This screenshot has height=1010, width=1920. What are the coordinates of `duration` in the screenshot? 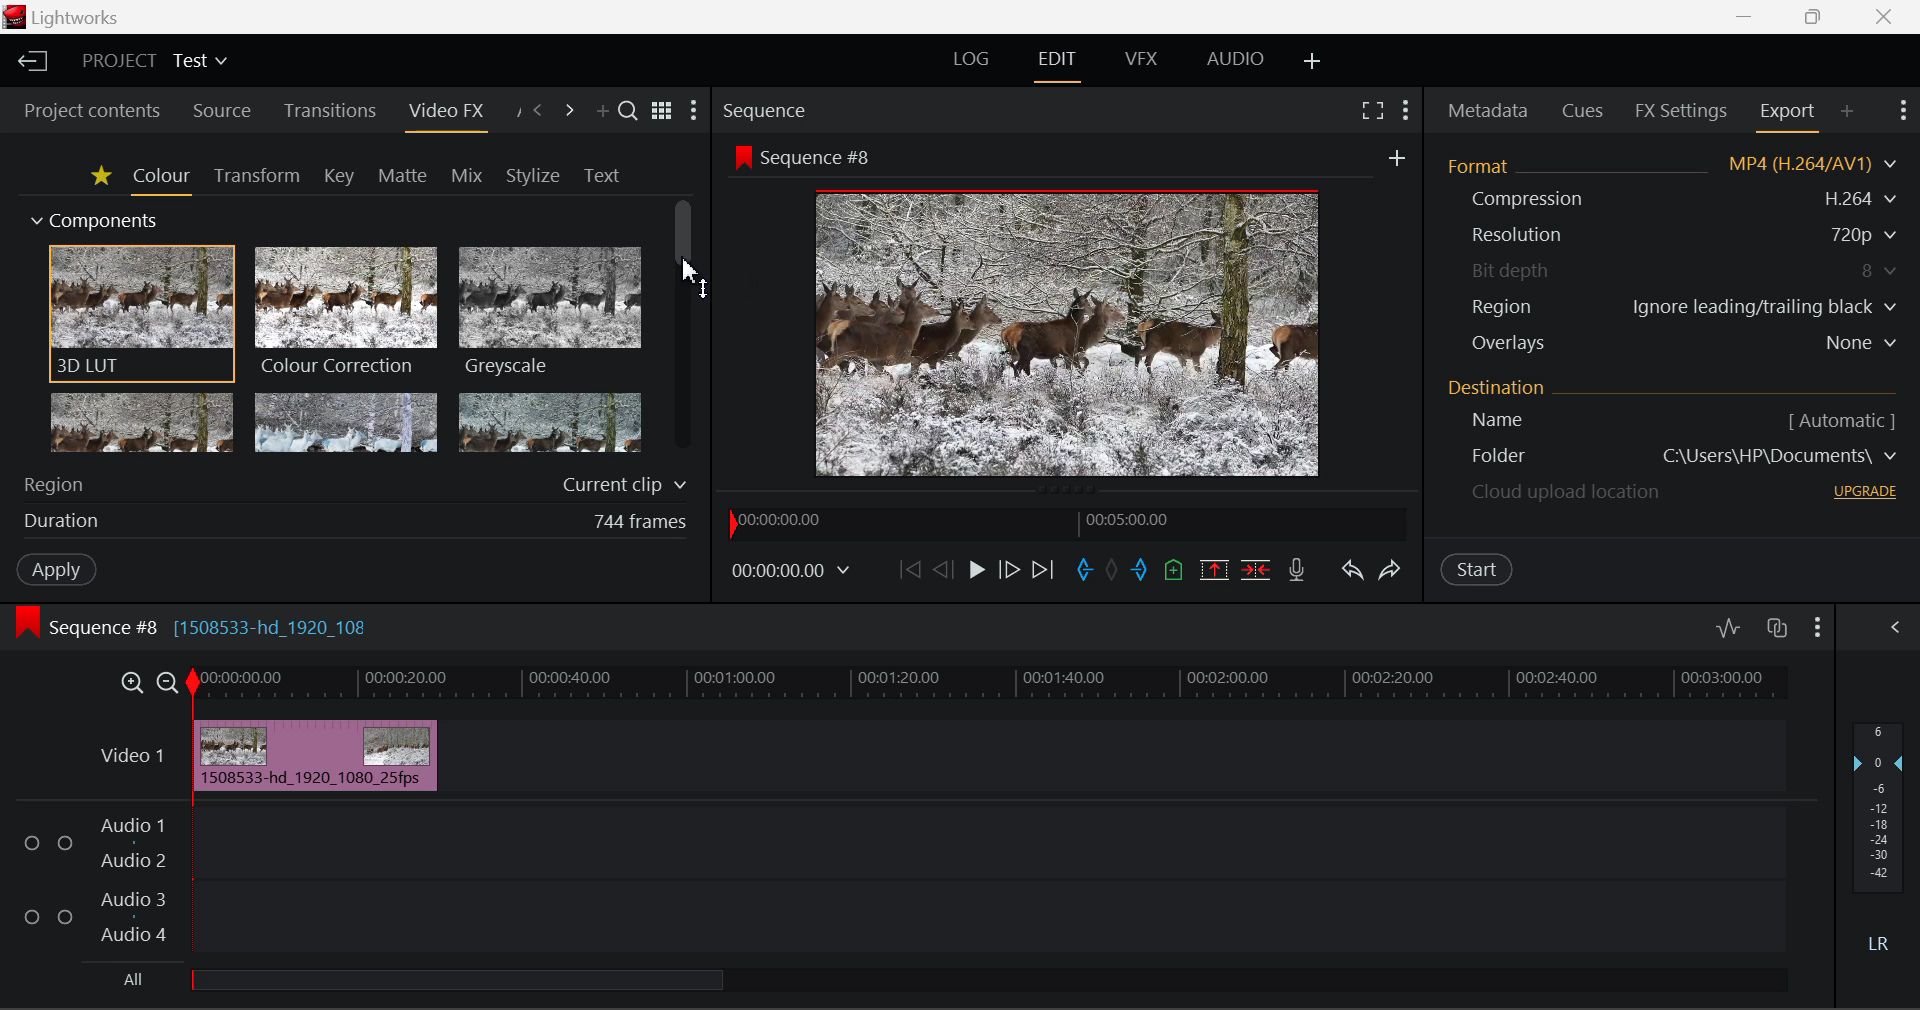 It's located at (56, 522).